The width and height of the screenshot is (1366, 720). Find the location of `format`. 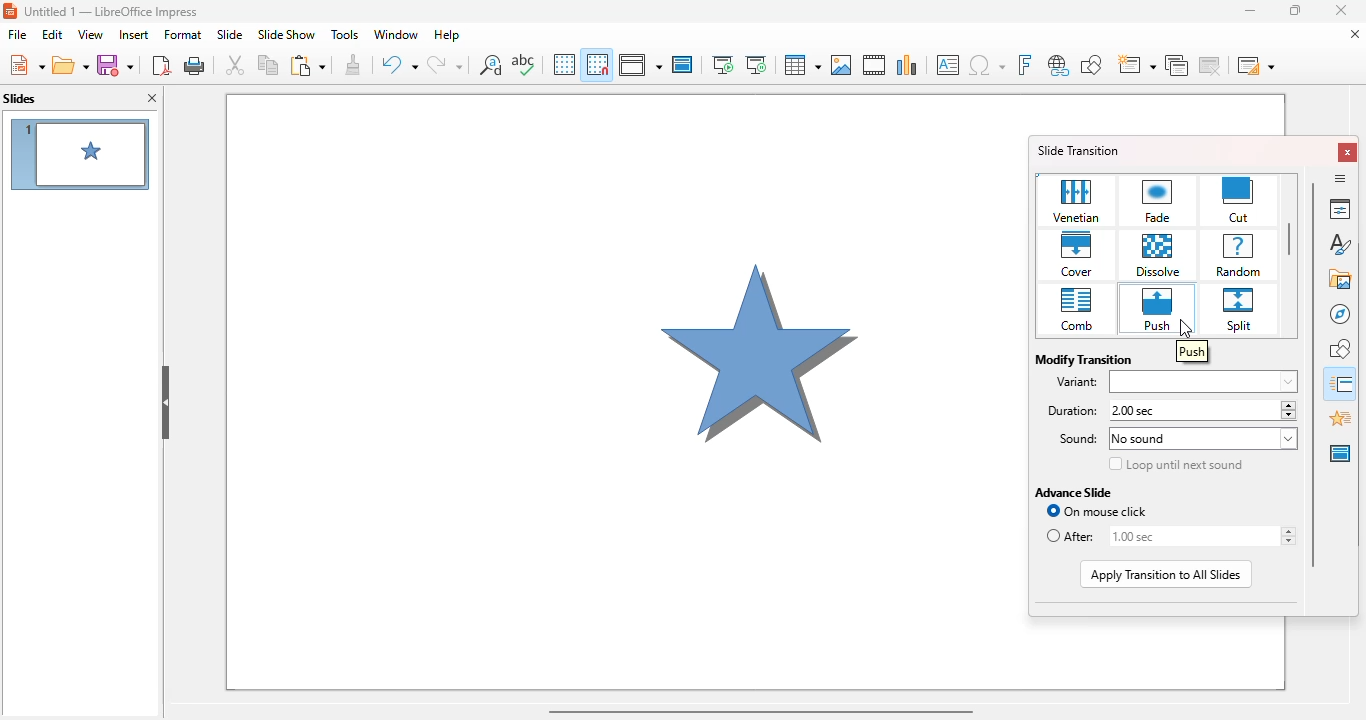

format is located at coordinates (183, 34).